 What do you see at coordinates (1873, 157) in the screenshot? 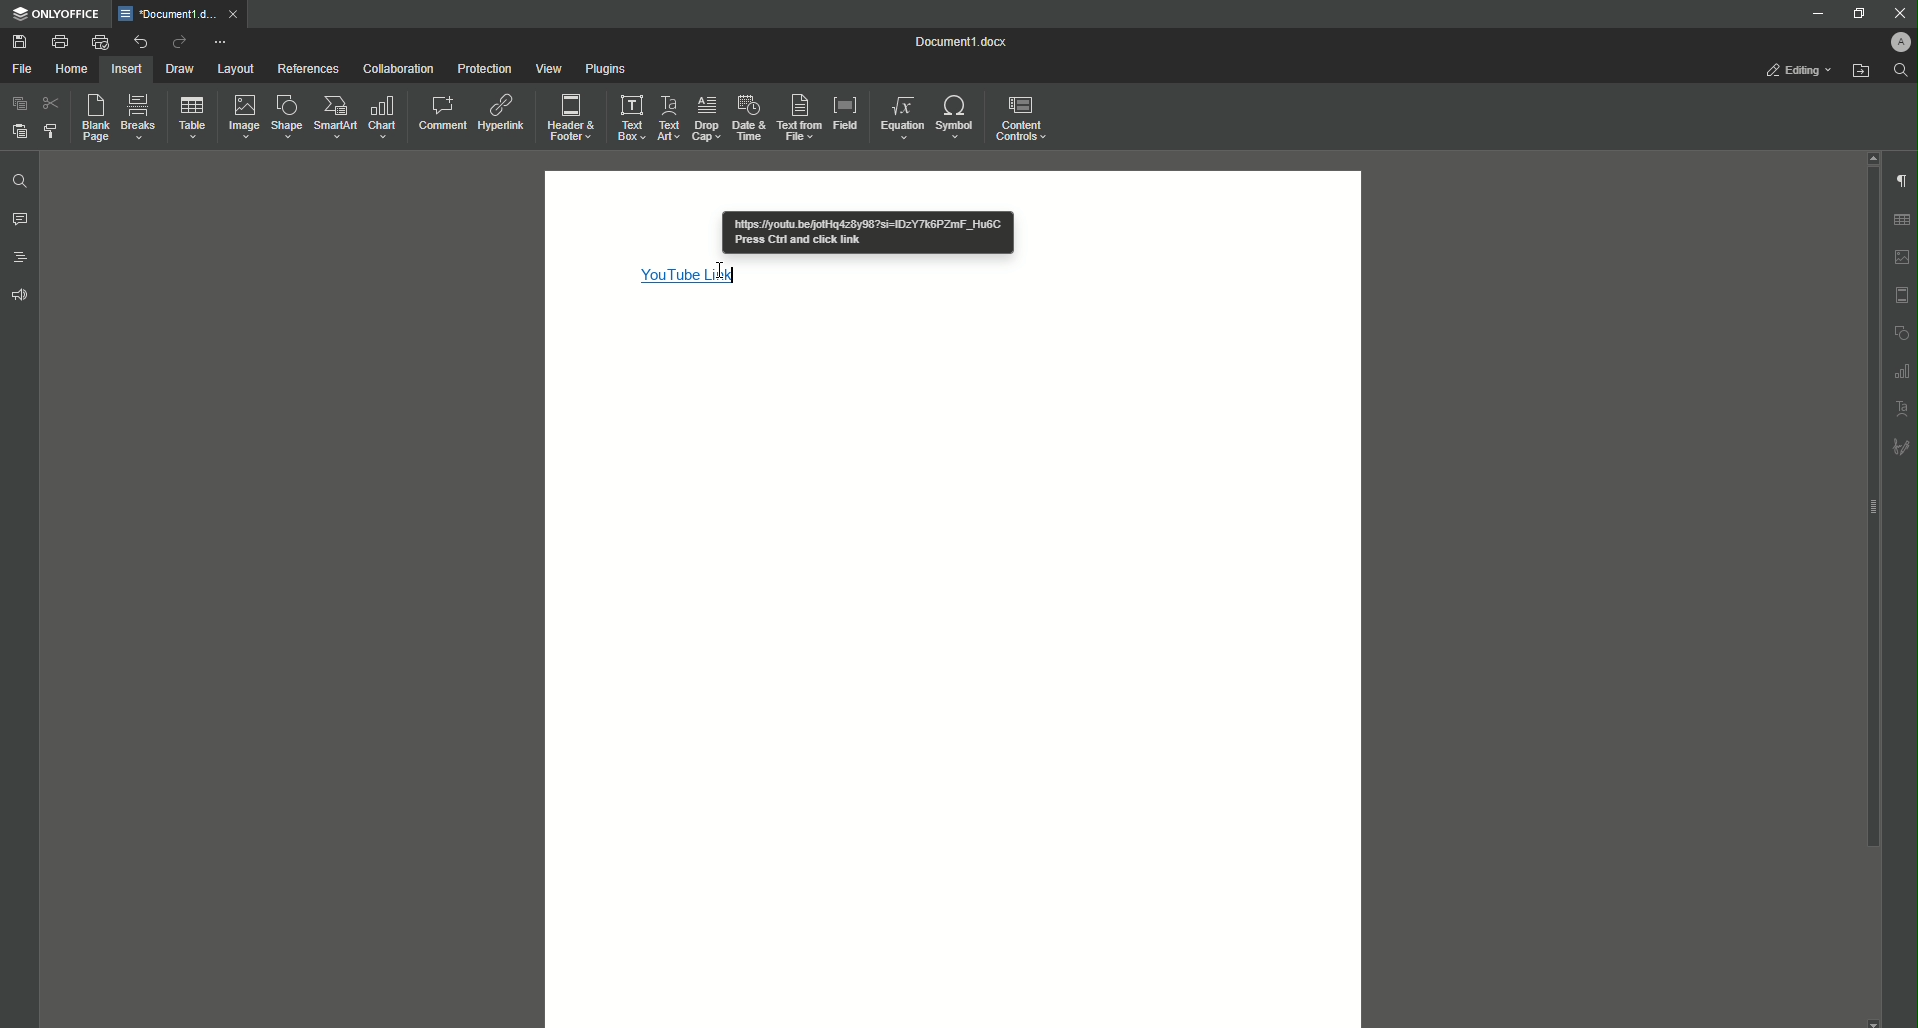
I see `scroll up` at bounding box center [1873, 157].